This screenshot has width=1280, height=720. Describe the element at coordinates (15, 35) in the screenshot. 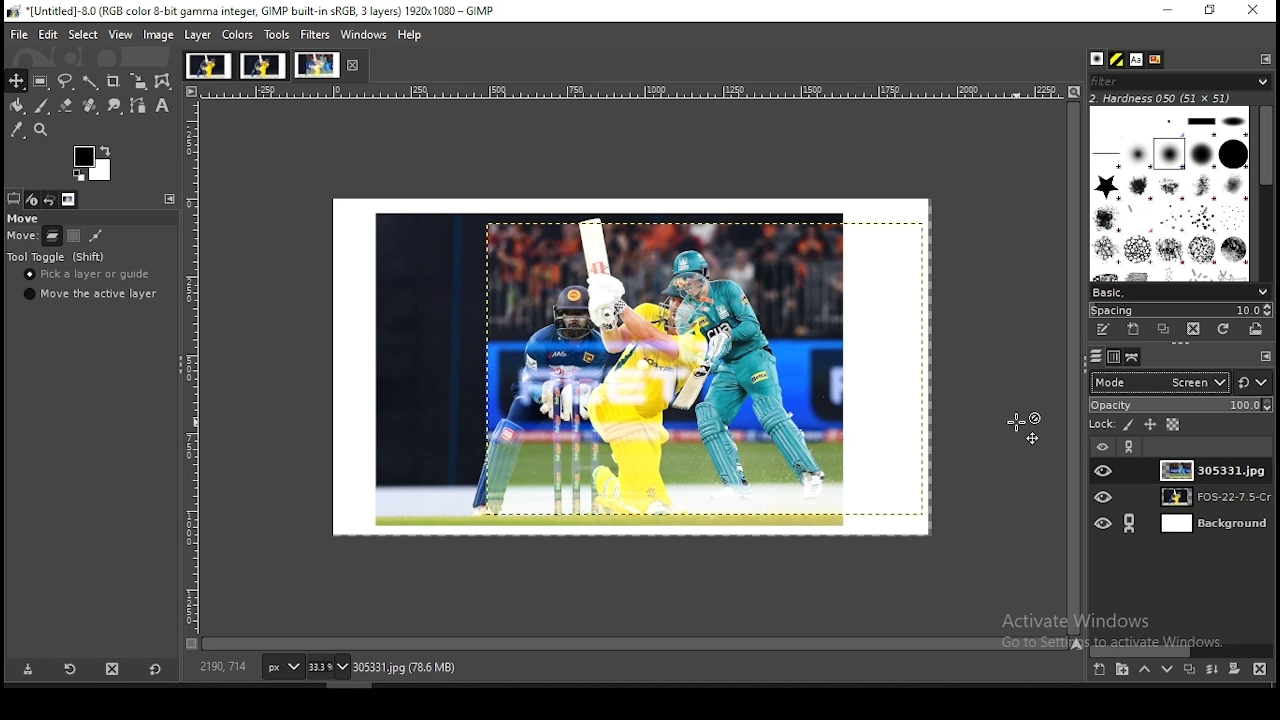

I see `file` at that location.